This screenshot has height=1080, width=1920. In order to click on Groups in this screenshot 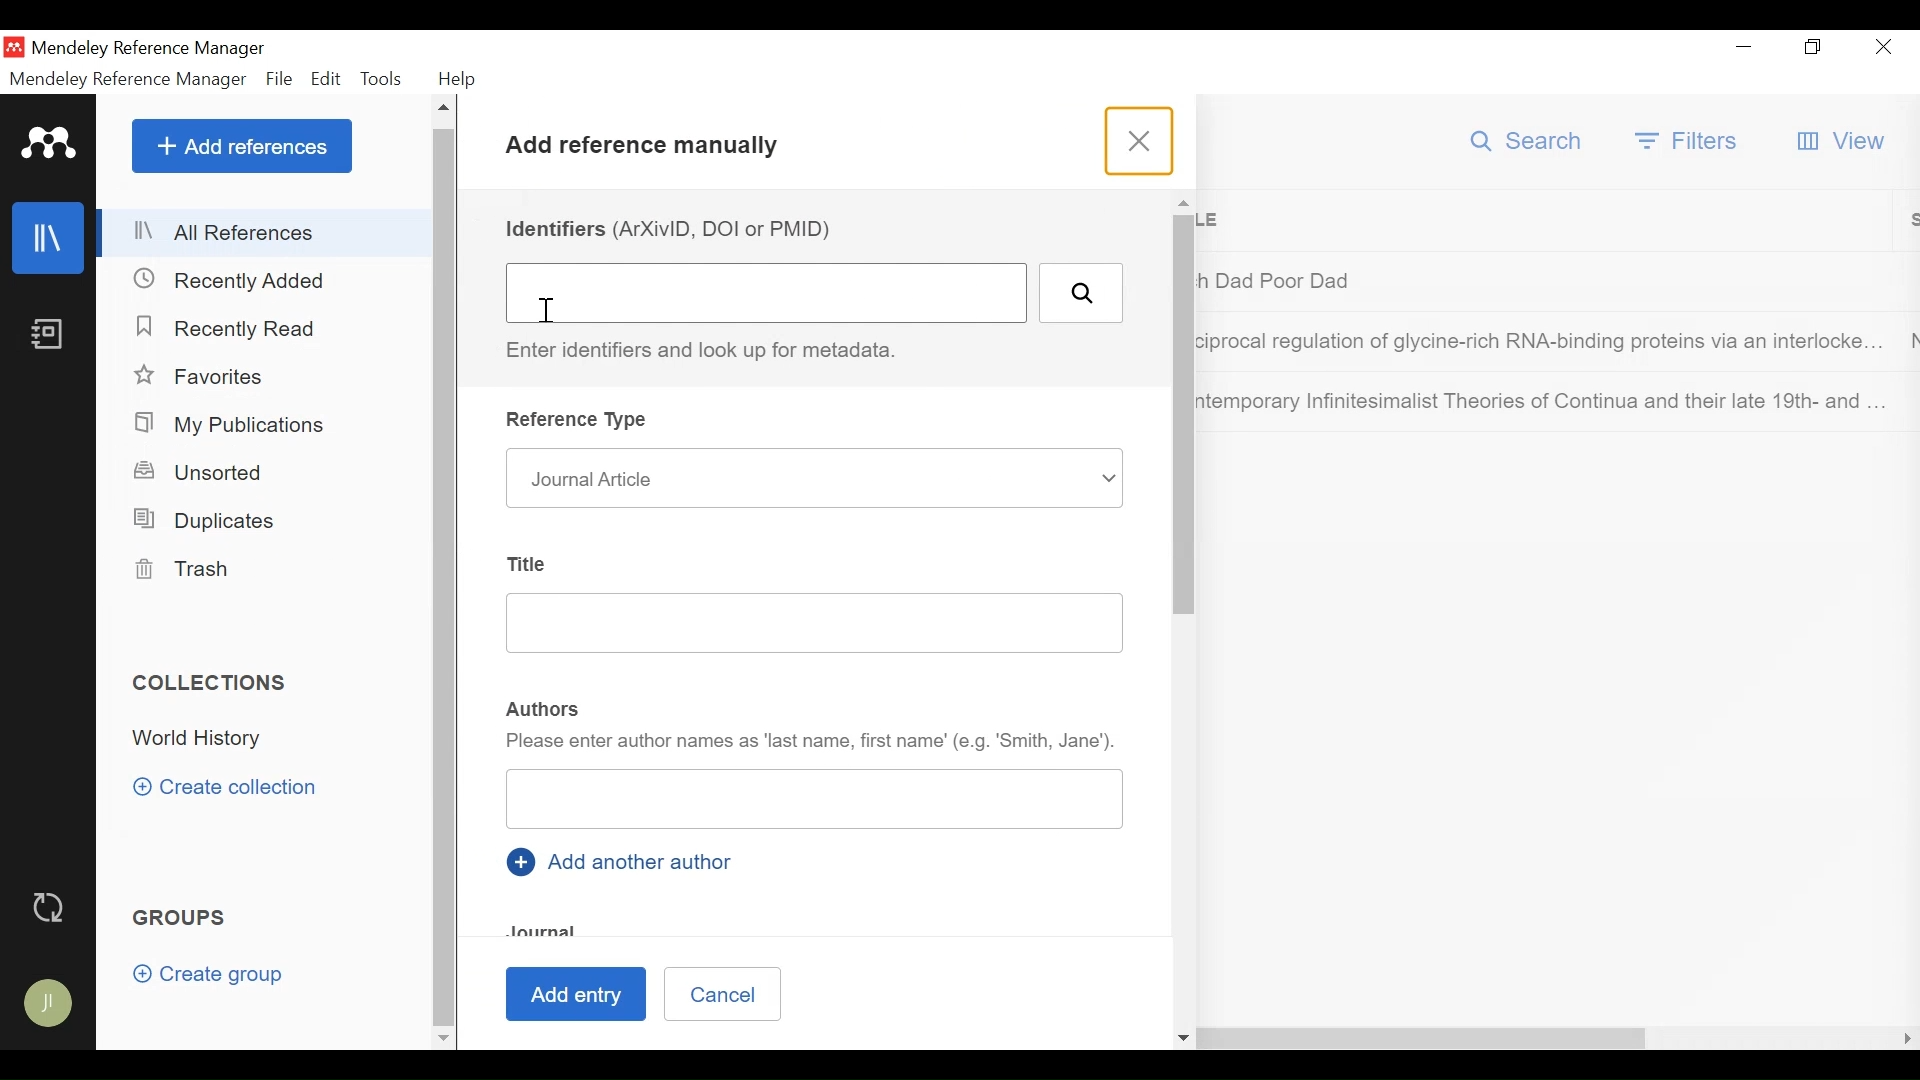, I will do `click(184, 918)`.